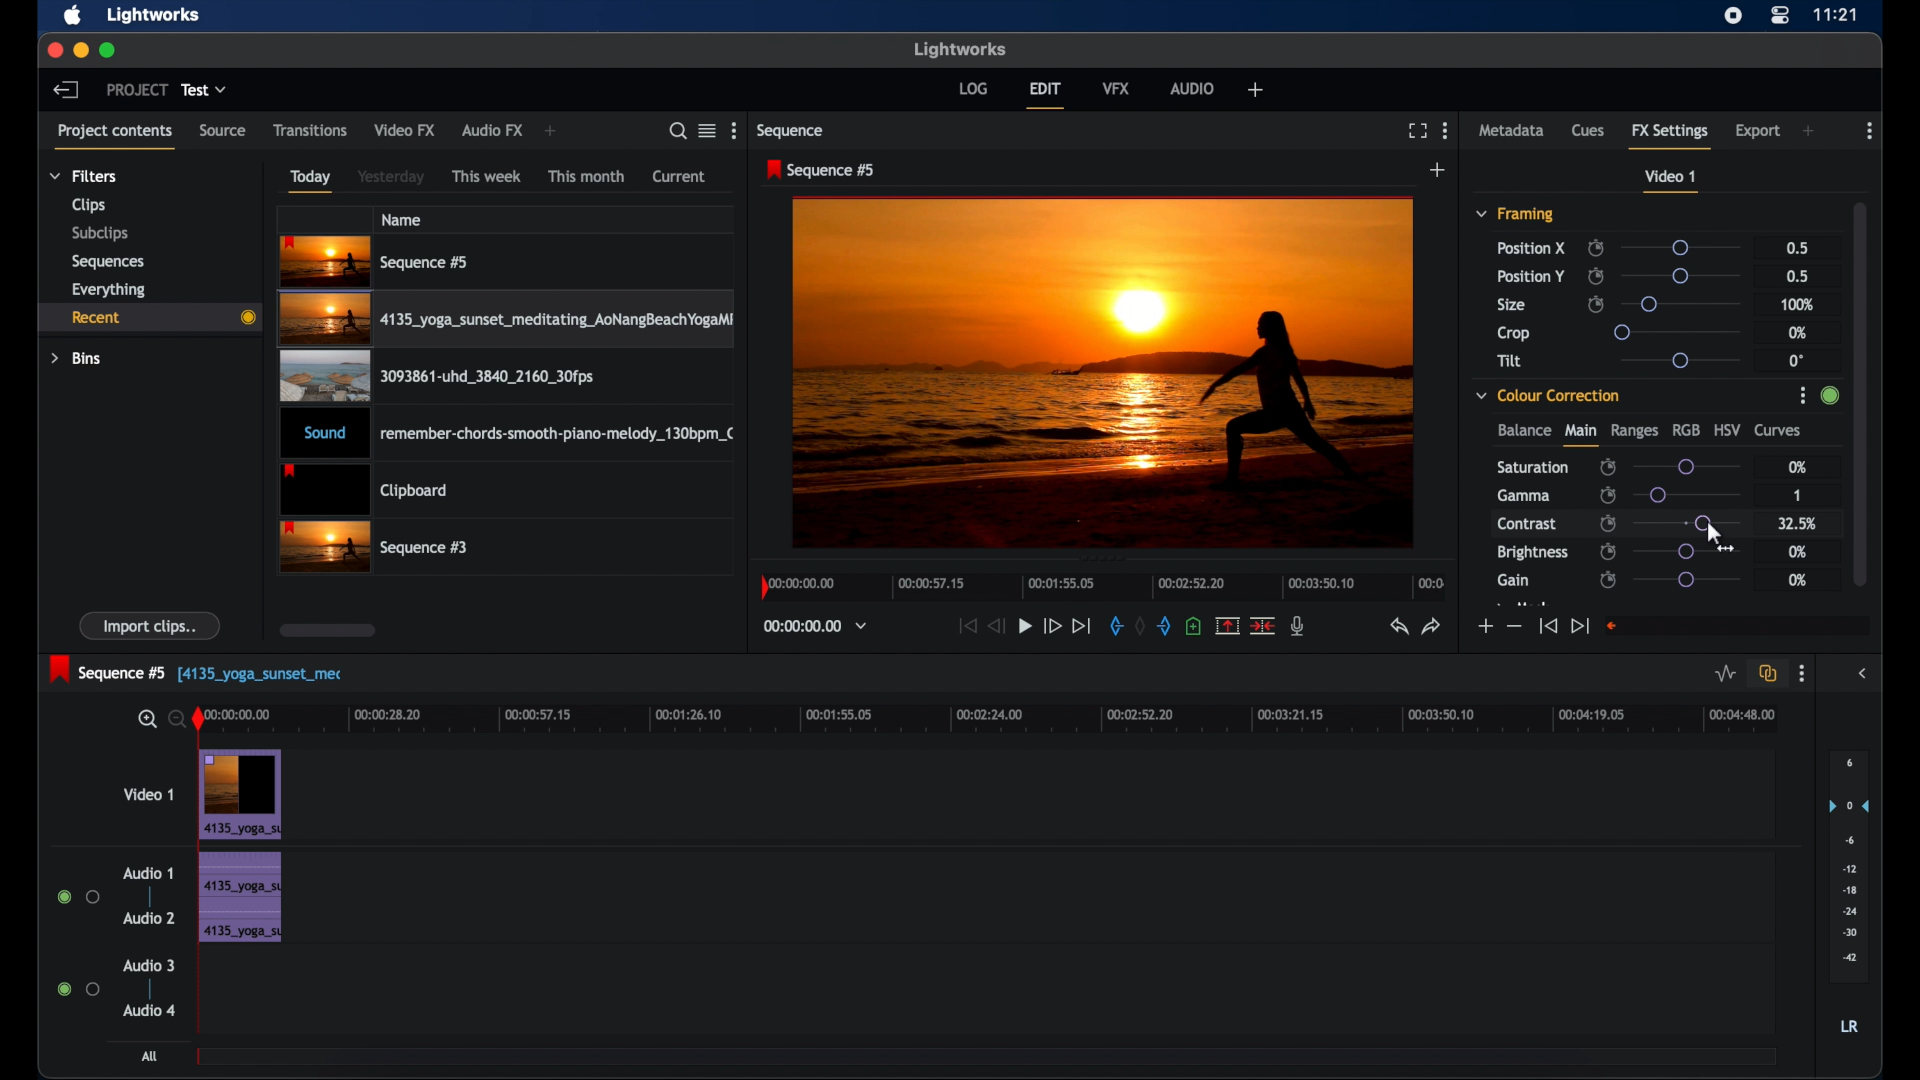  What do you see at coordinates (1051, 625) in the screenshot?
I see `fast forward` at bounding box center [1051, 625].